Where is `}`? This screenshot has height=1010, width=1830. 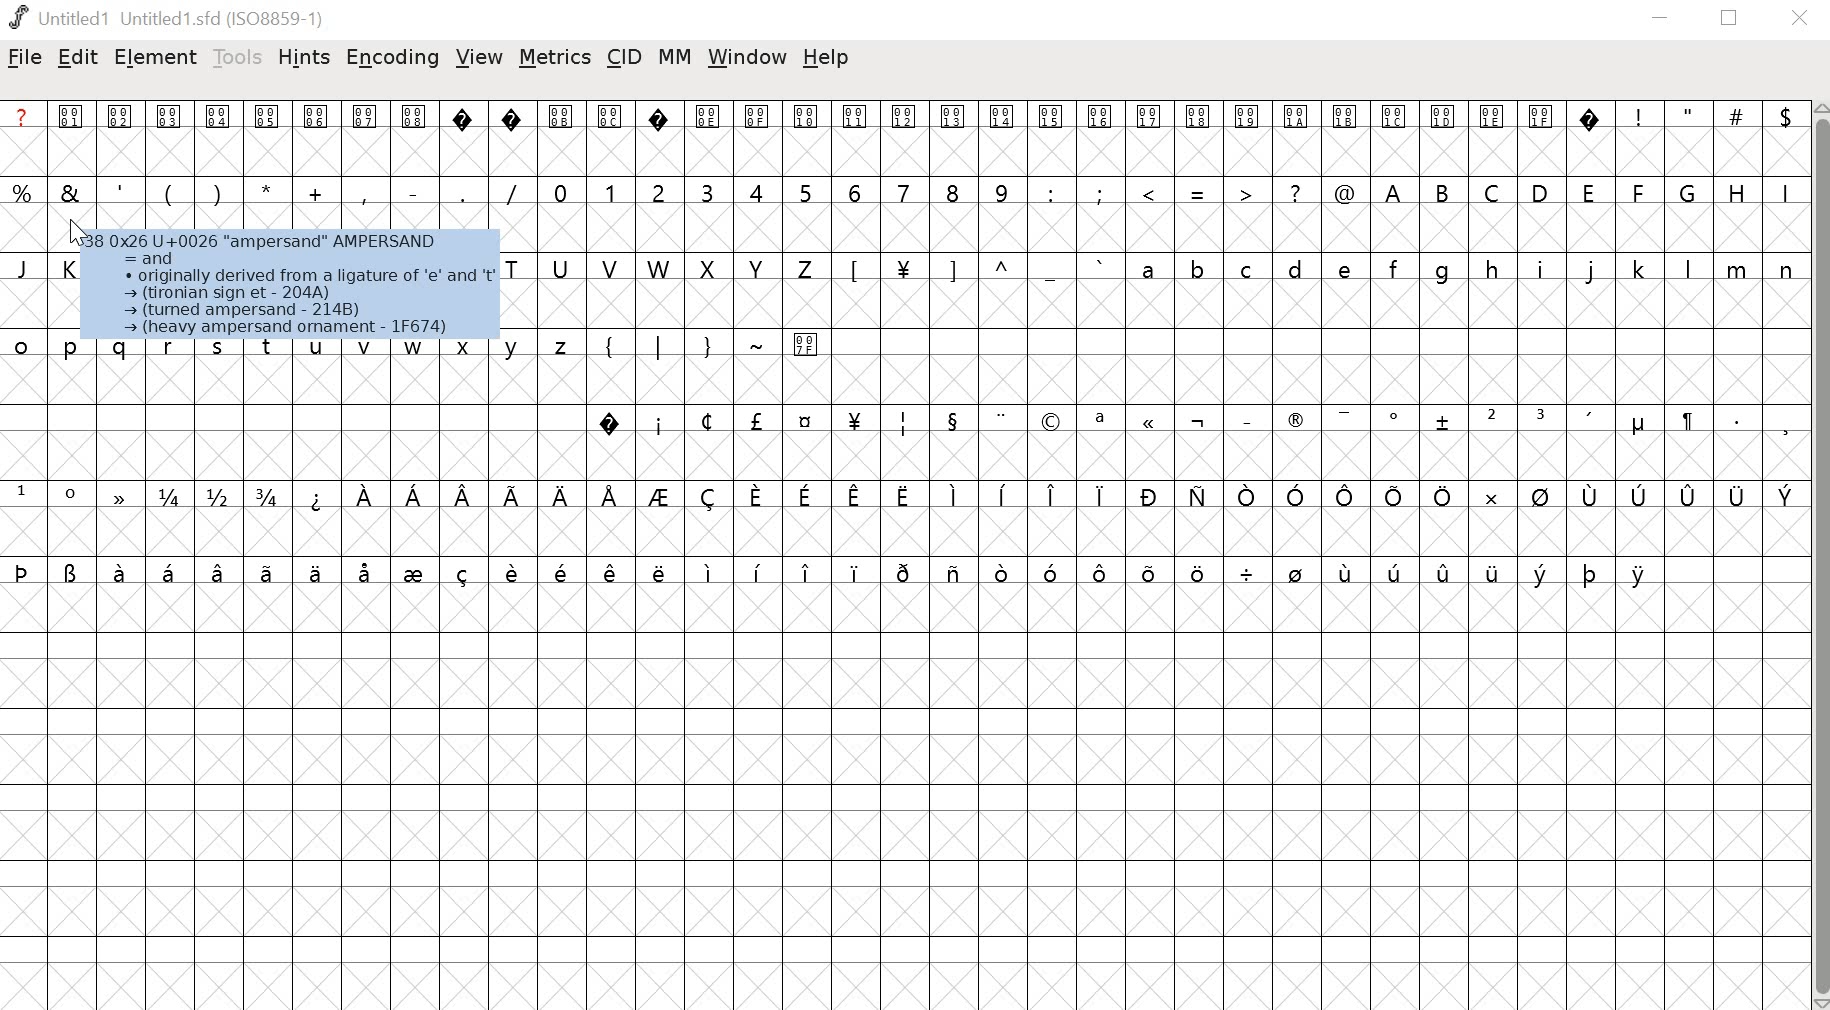 } is located at coordinates (710, 343).